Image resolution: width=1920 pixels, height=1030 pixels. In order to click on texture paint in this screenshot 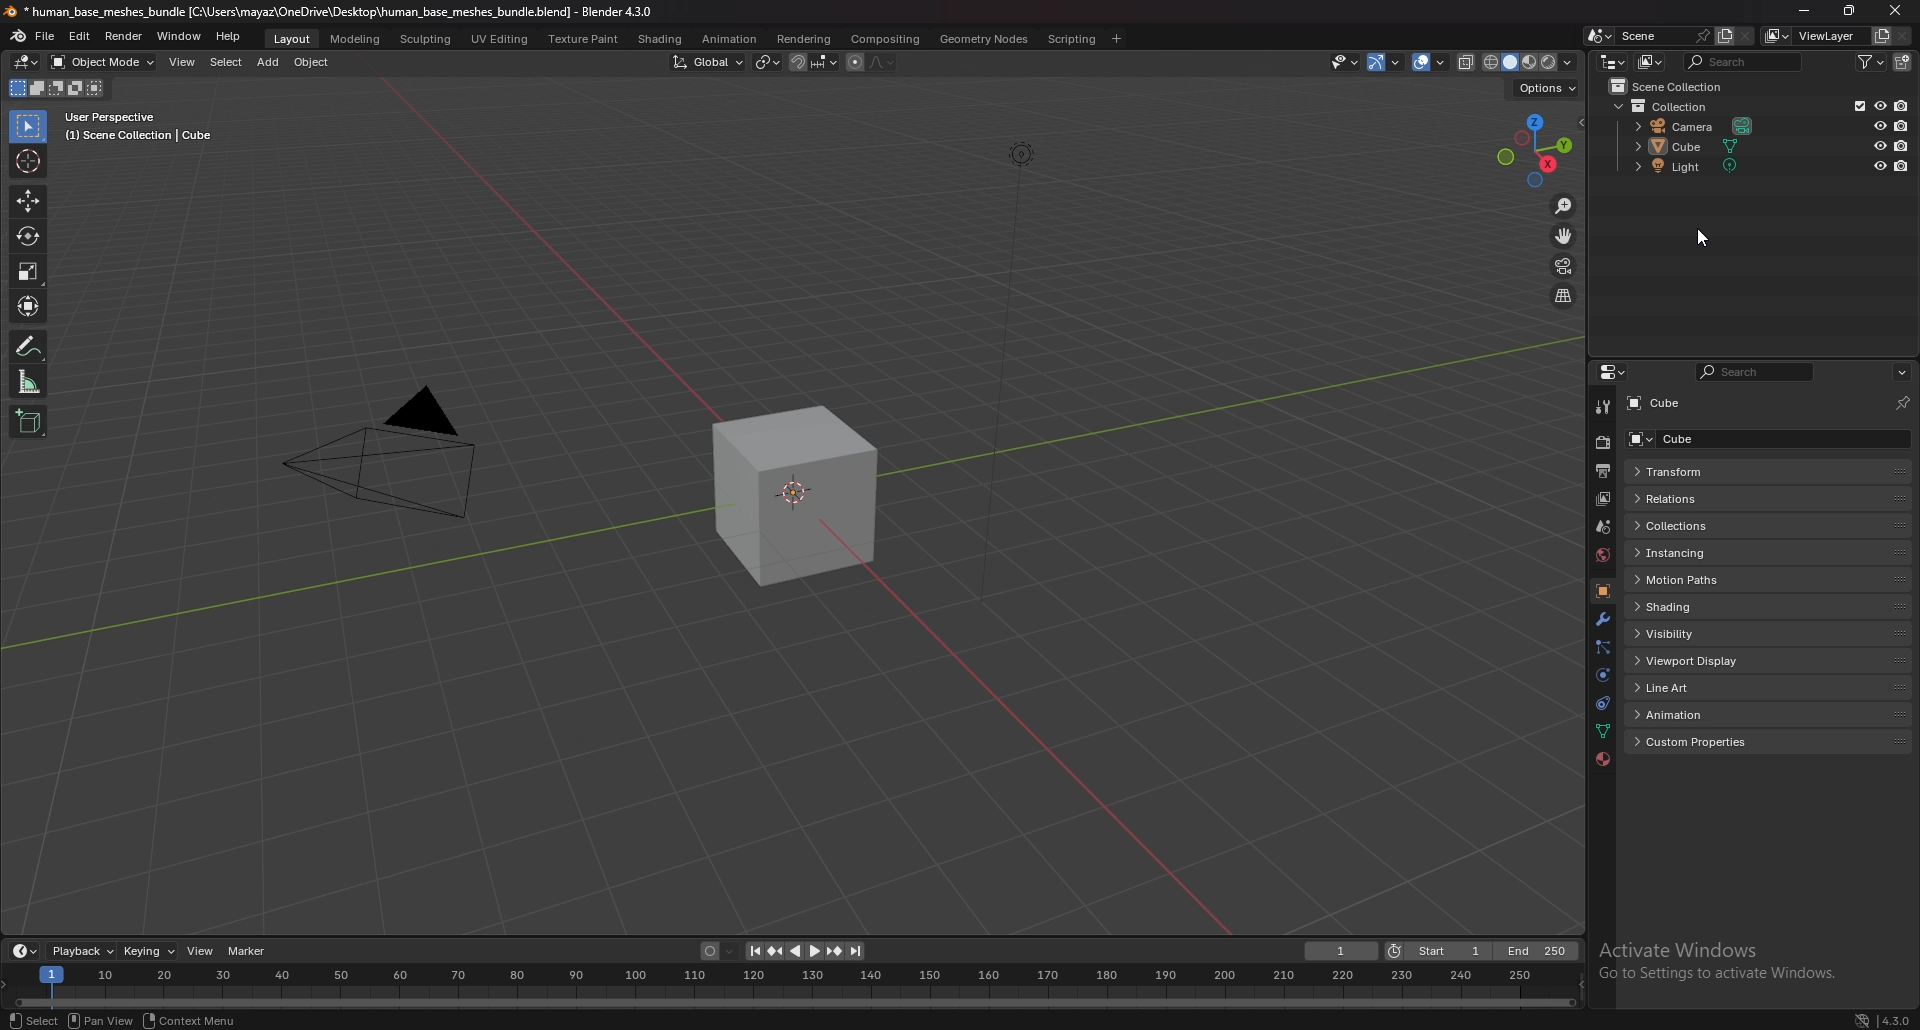, I will do `click(585, 39)`.